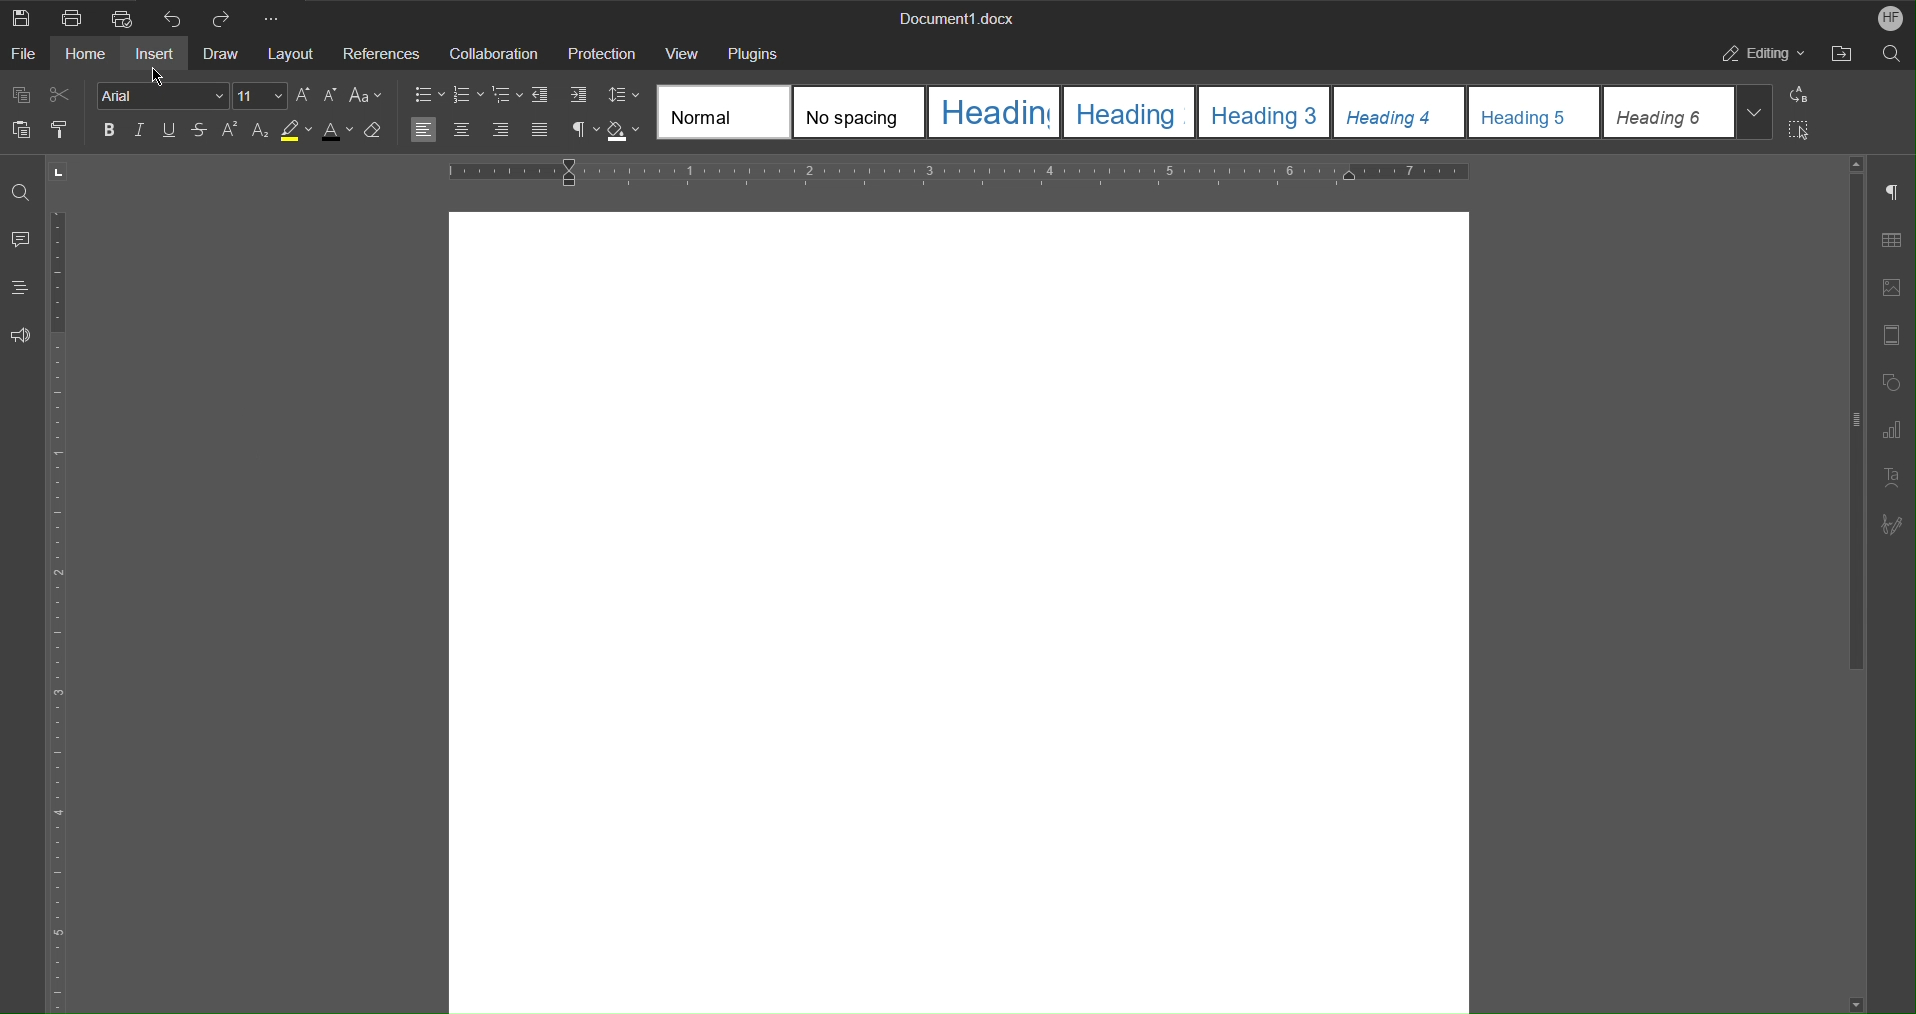 The width and height of the screenshot is (1916, 1014). I want to click on Graph, so click(1892, 431).